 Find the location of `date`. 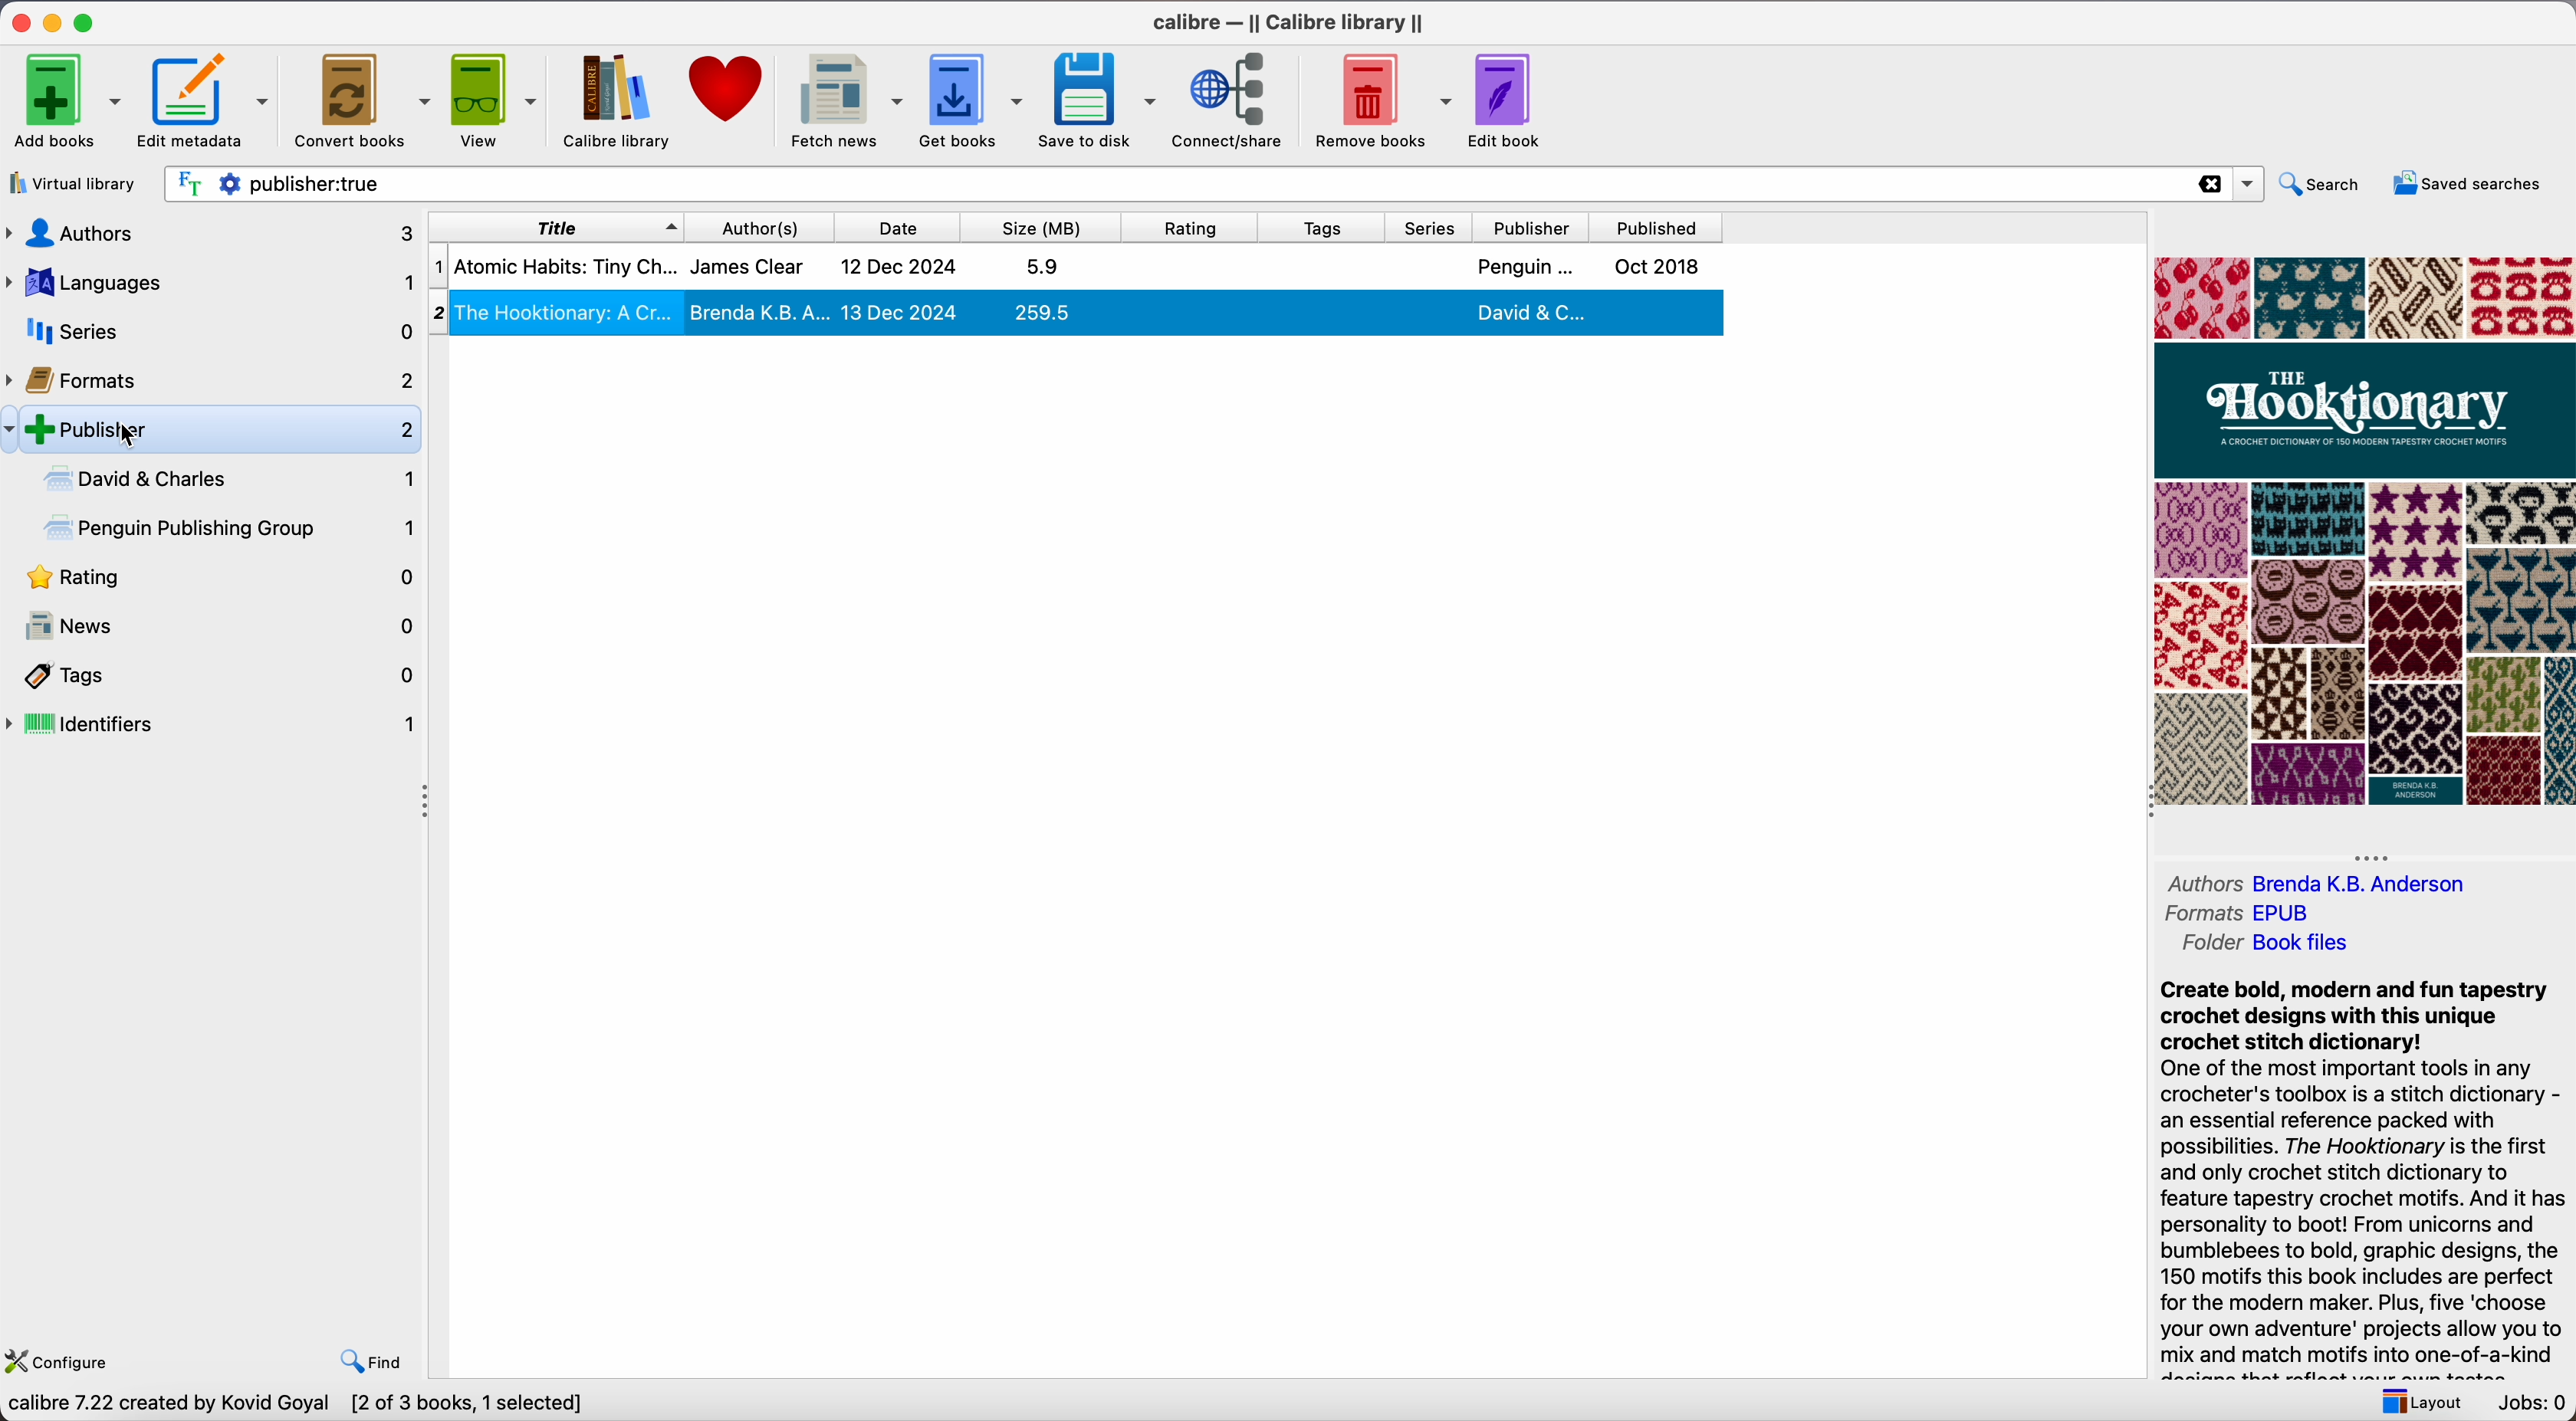

date is located at coordinates (905, 227).